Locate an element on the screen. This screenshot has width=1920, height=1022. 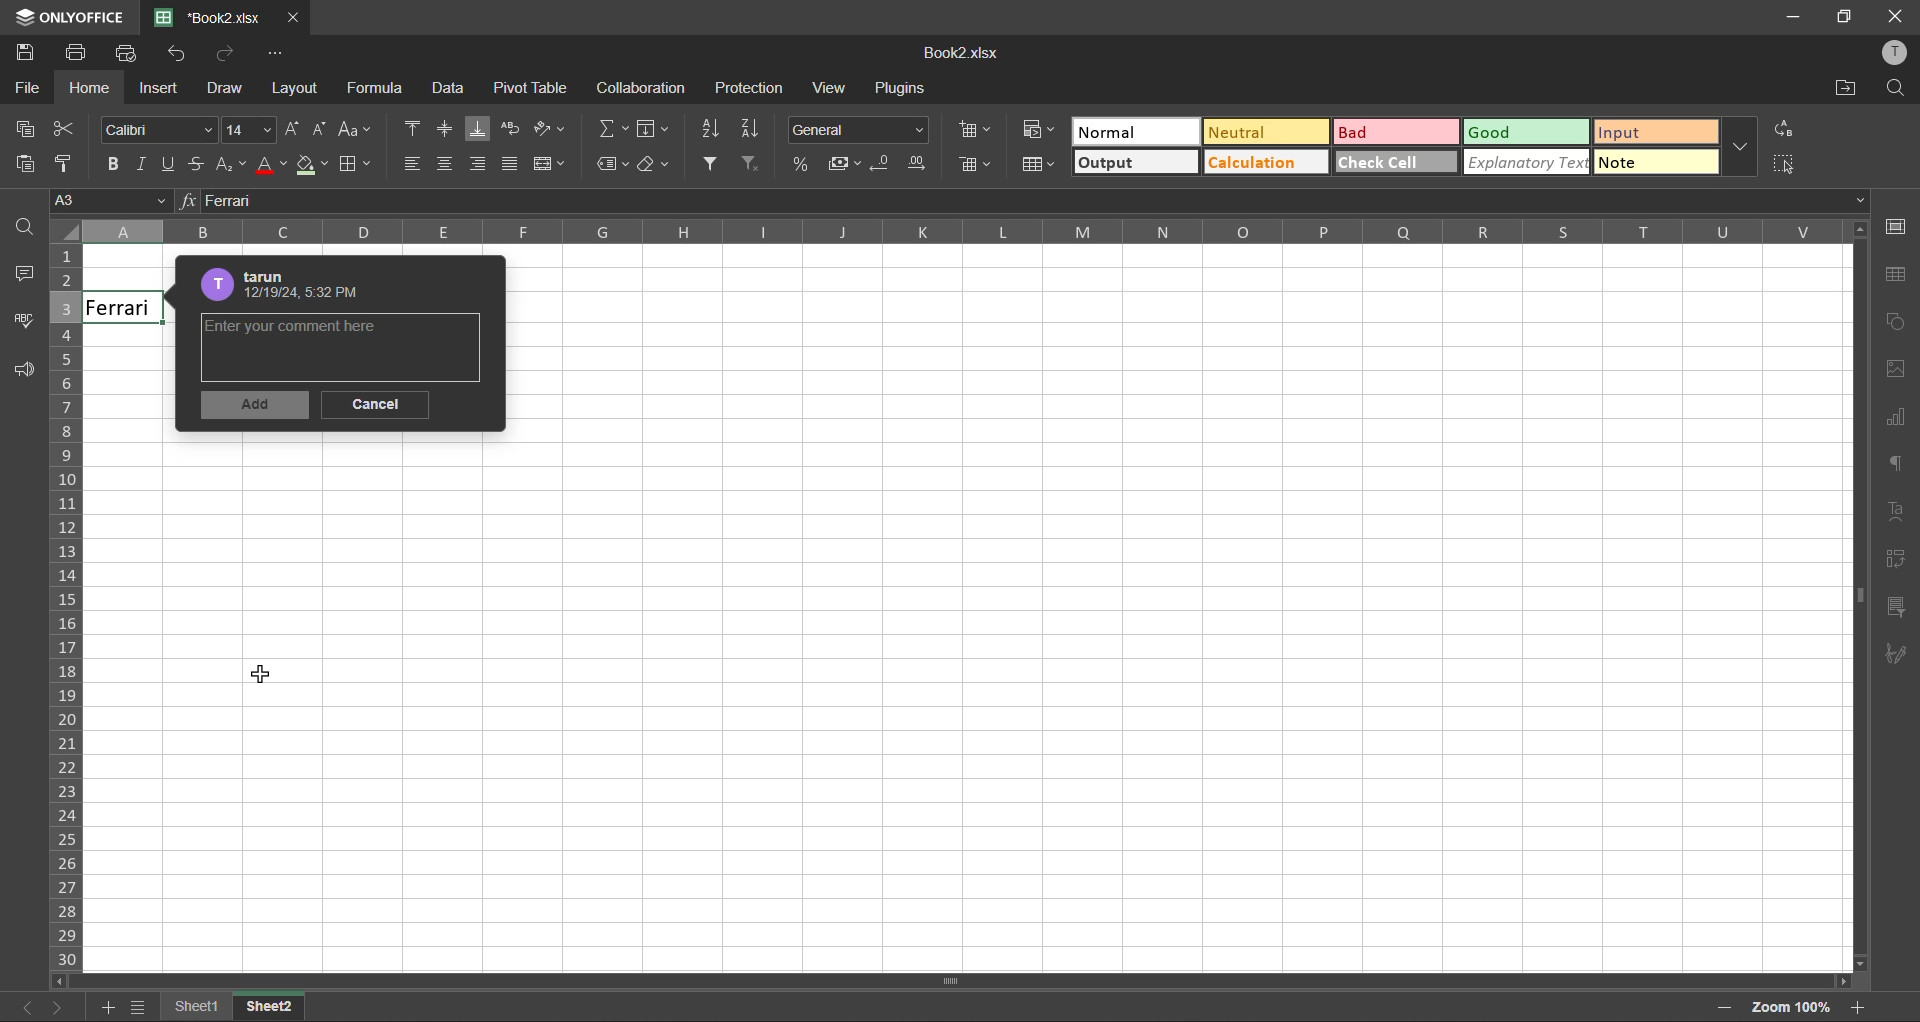
align right is located at coordinates (478, 165).